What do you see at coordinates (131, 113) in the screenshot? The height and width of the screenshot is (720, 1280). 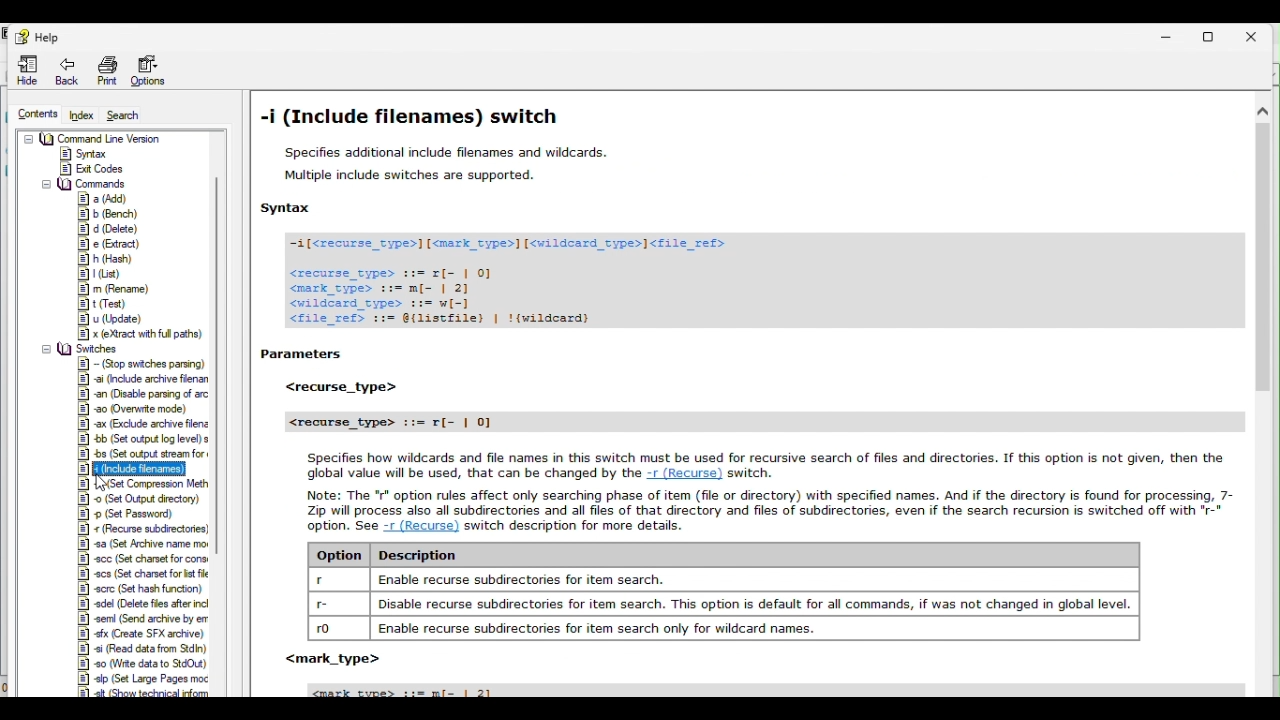 I see `Search` at bounding box center [131, 113].